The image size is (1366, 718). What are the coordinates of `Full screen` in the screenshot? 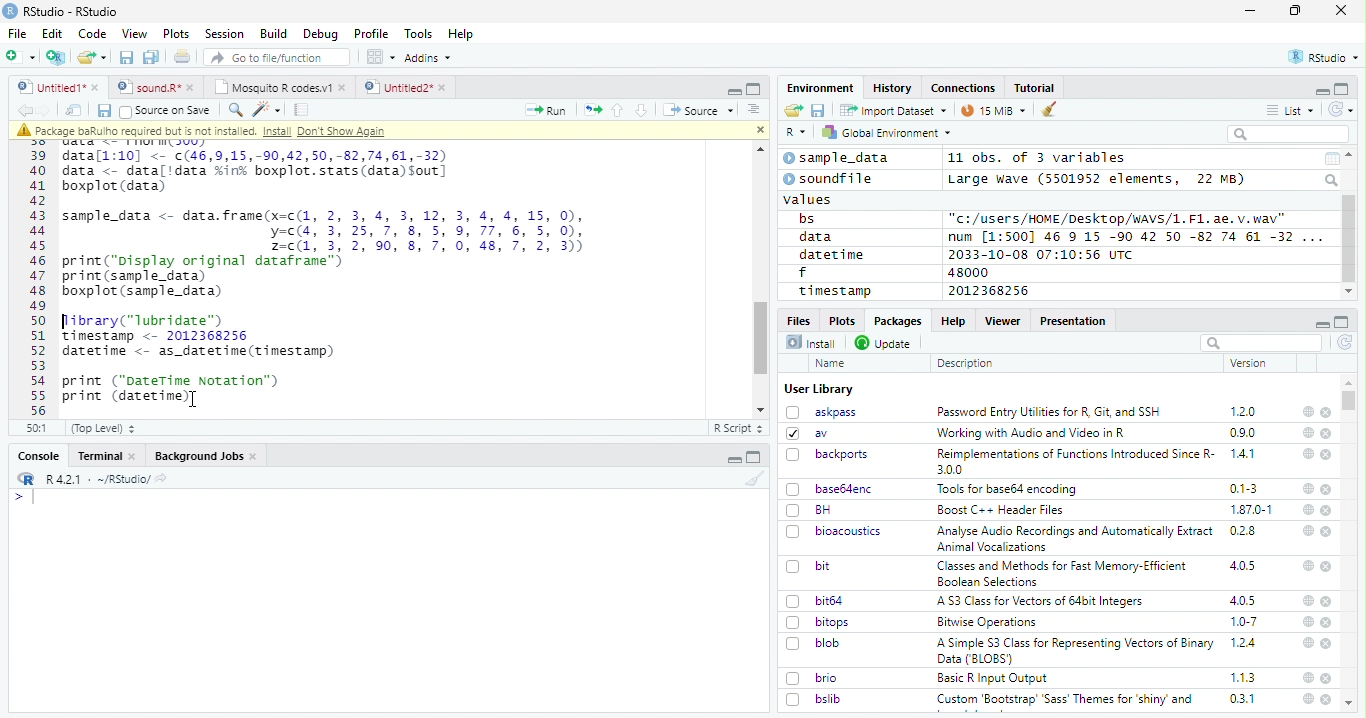 It's located at (754, 88).